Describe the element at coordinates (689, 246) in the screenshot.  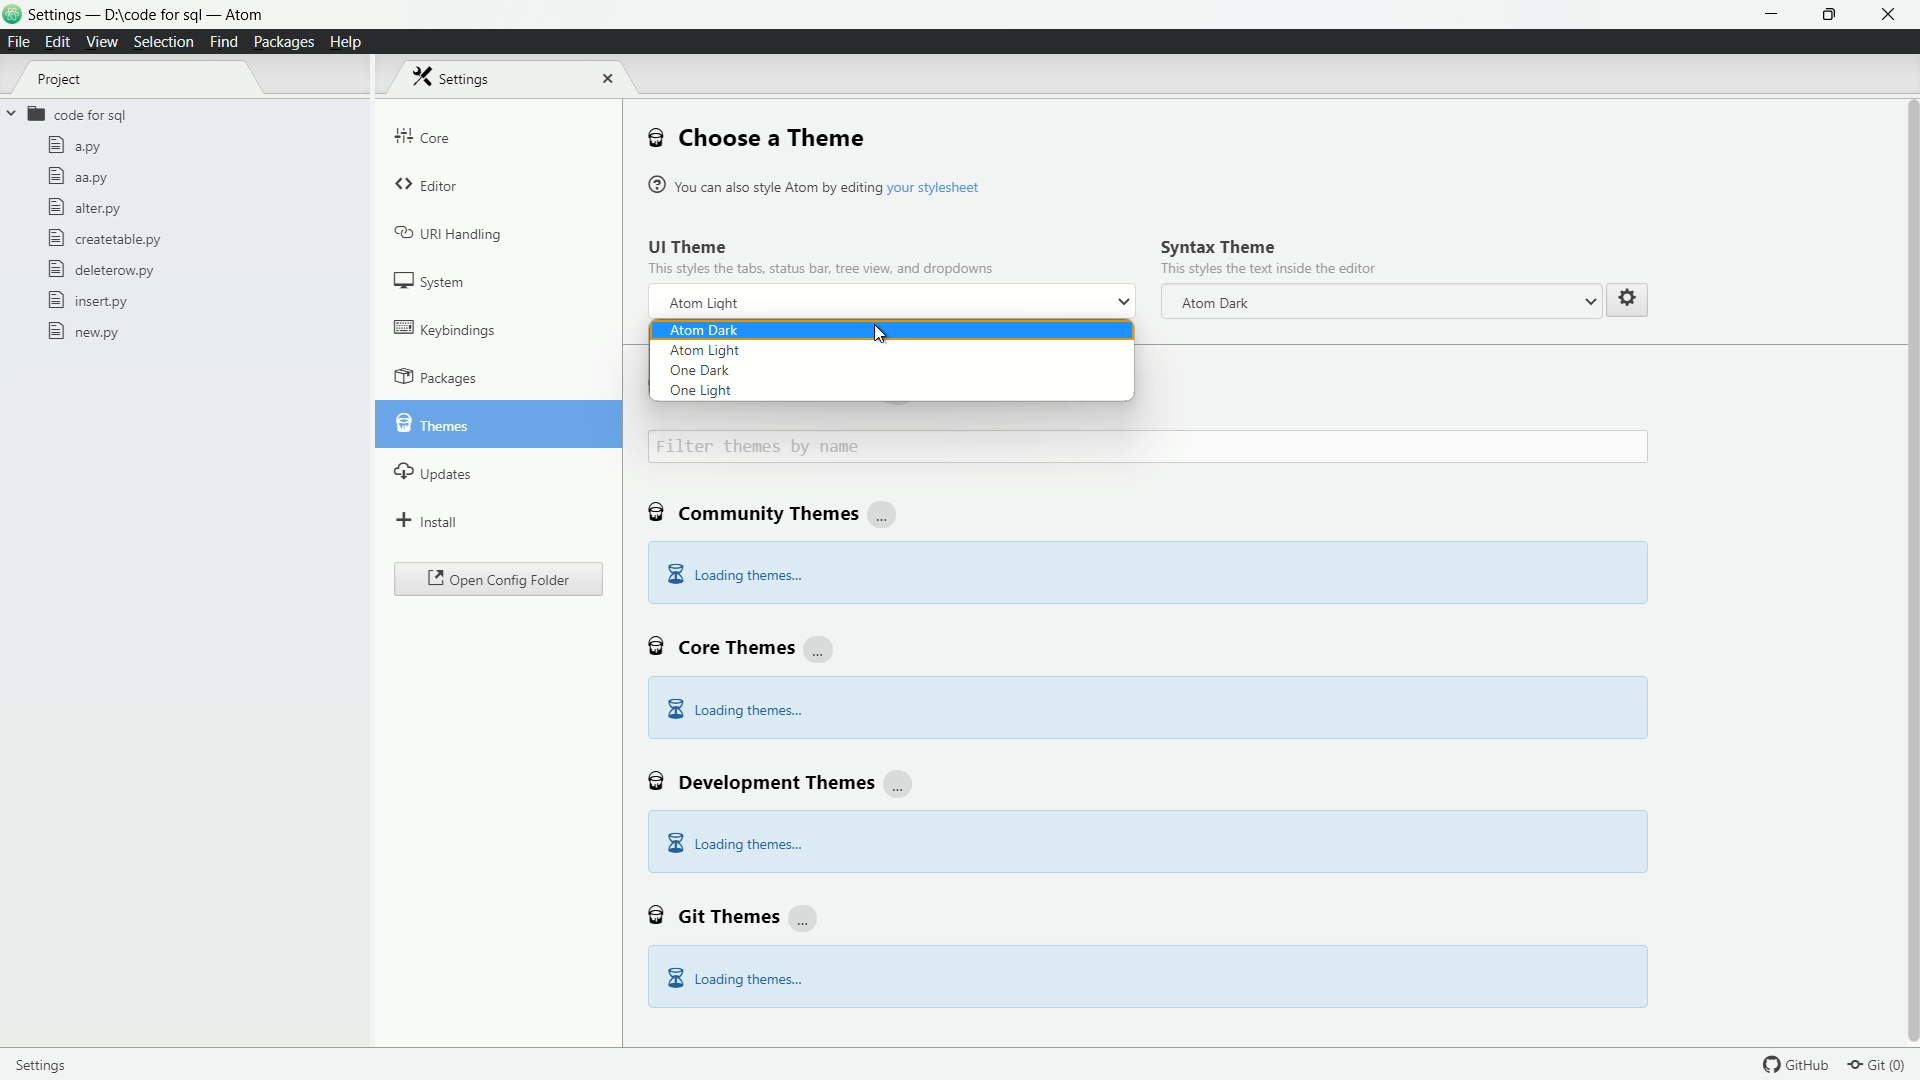
I see `ui theme` at that location.